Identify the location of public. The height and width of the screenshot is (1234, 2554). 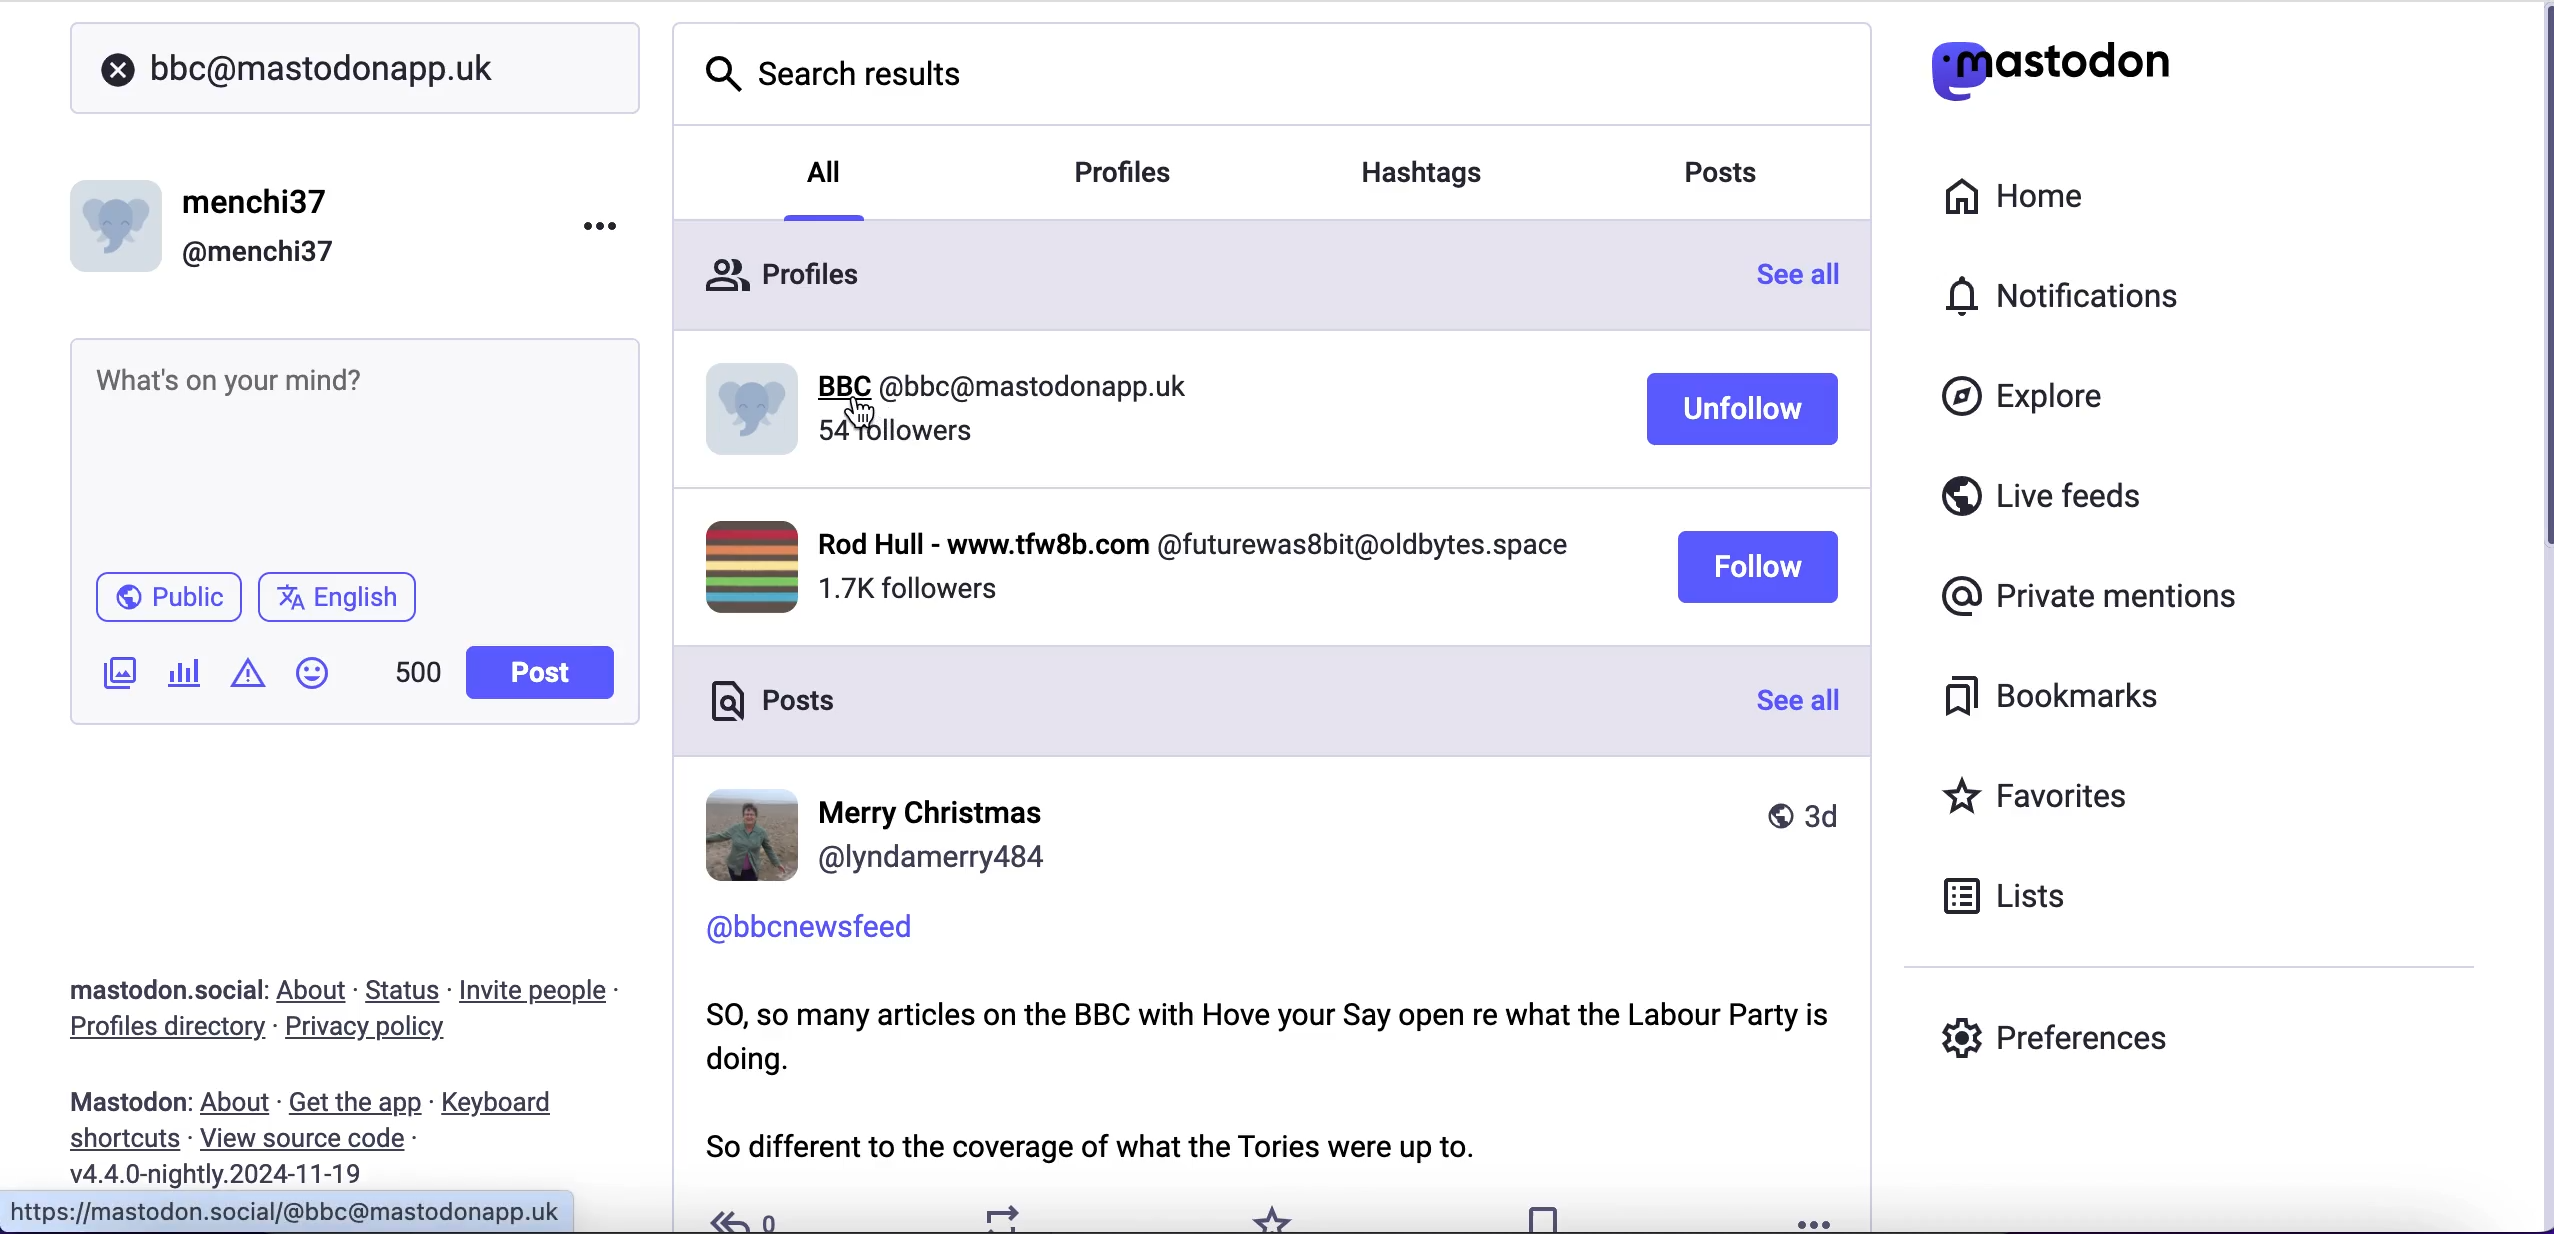
(166, 602).